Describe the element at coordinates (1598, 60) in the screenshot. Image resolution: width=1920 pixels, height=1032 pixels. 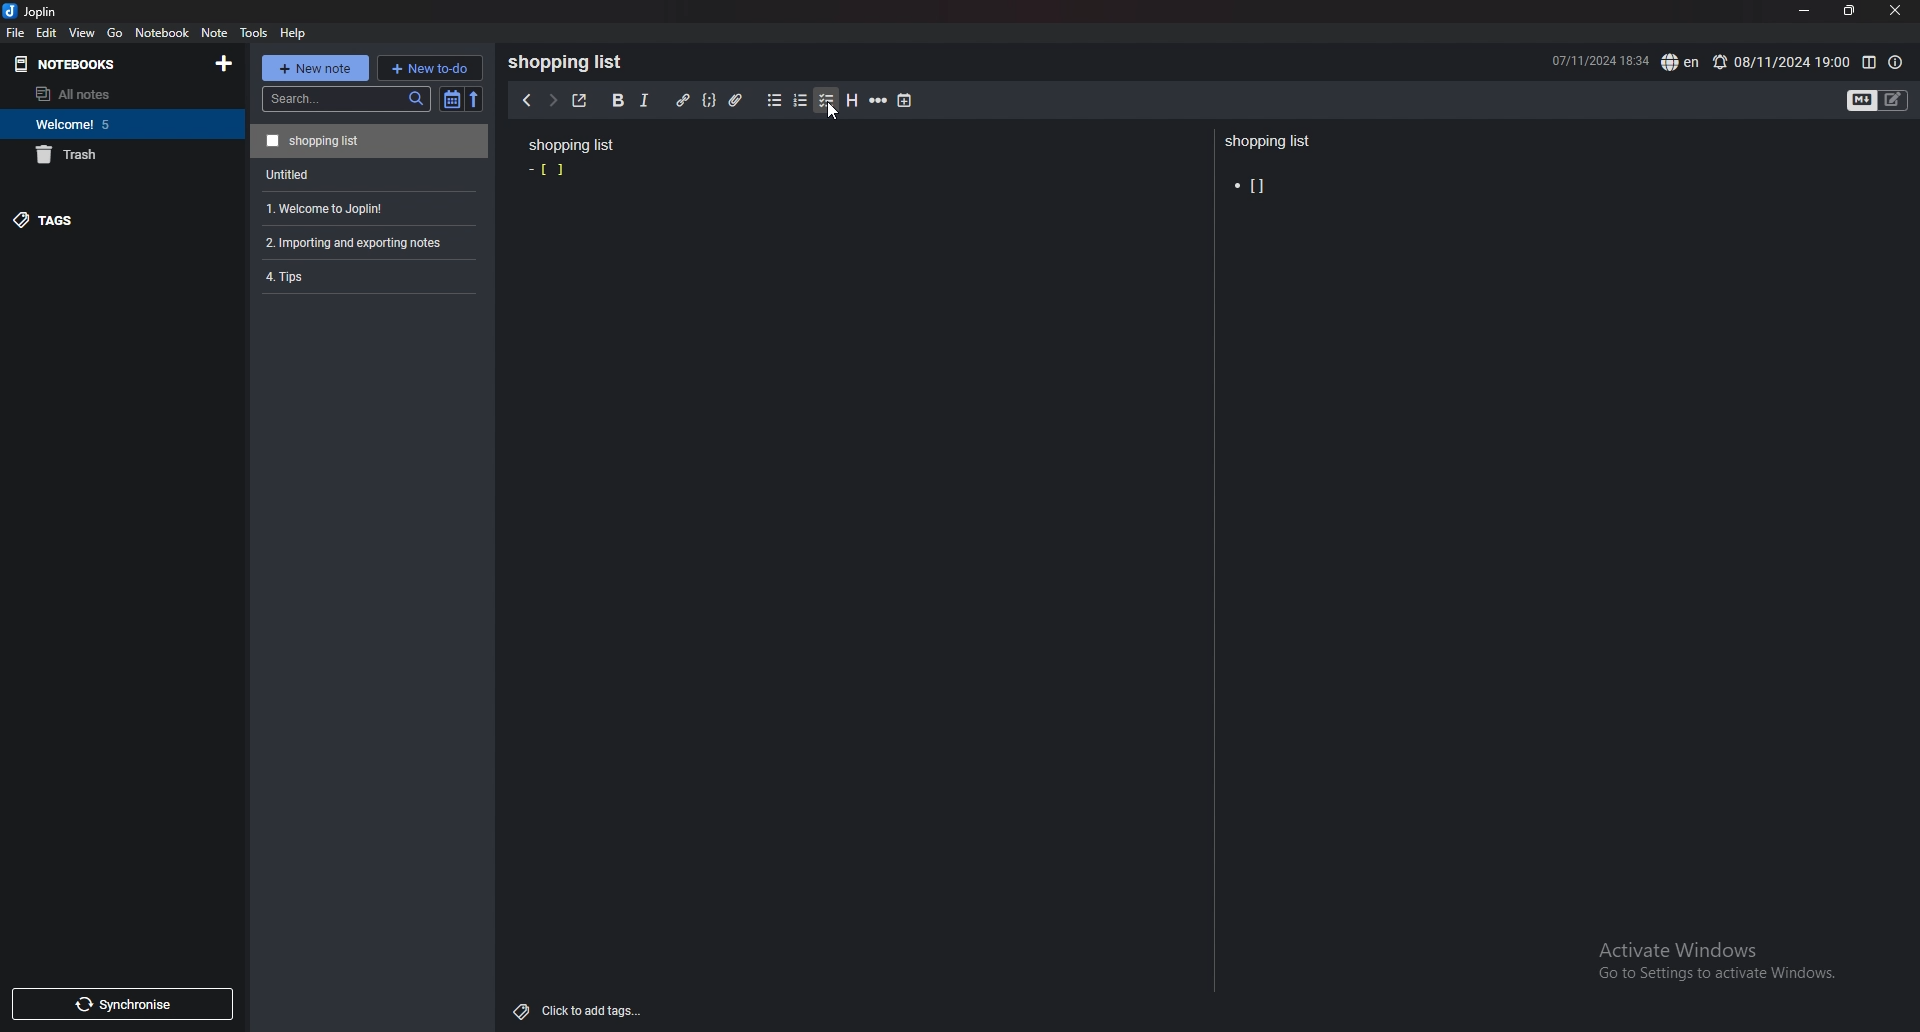
I see `07/11/2024 1833` at that location.